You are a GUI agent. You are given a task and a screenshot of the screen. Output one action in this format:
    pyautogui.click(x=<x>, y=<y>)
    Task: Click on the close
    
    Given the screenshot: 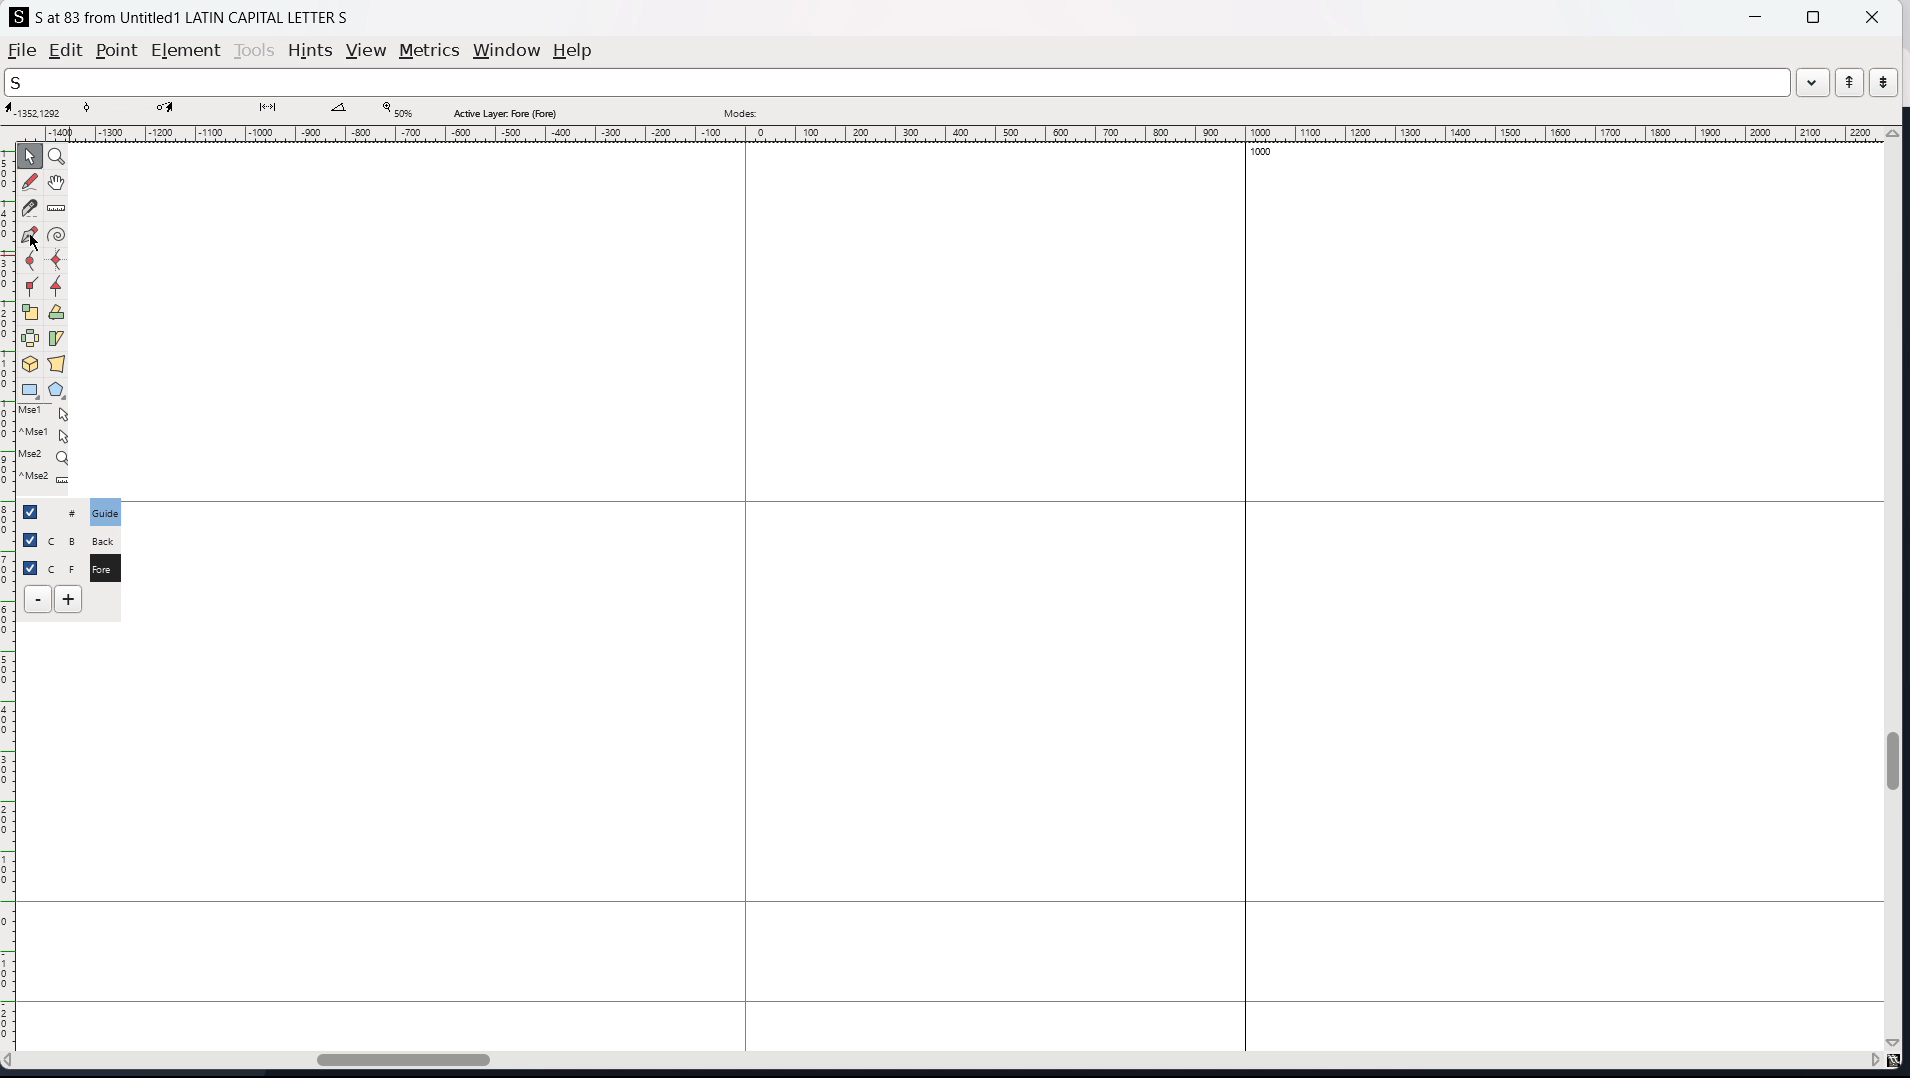 What is the action you would take?
    pyautogui.click(x=1870, y=16)
    